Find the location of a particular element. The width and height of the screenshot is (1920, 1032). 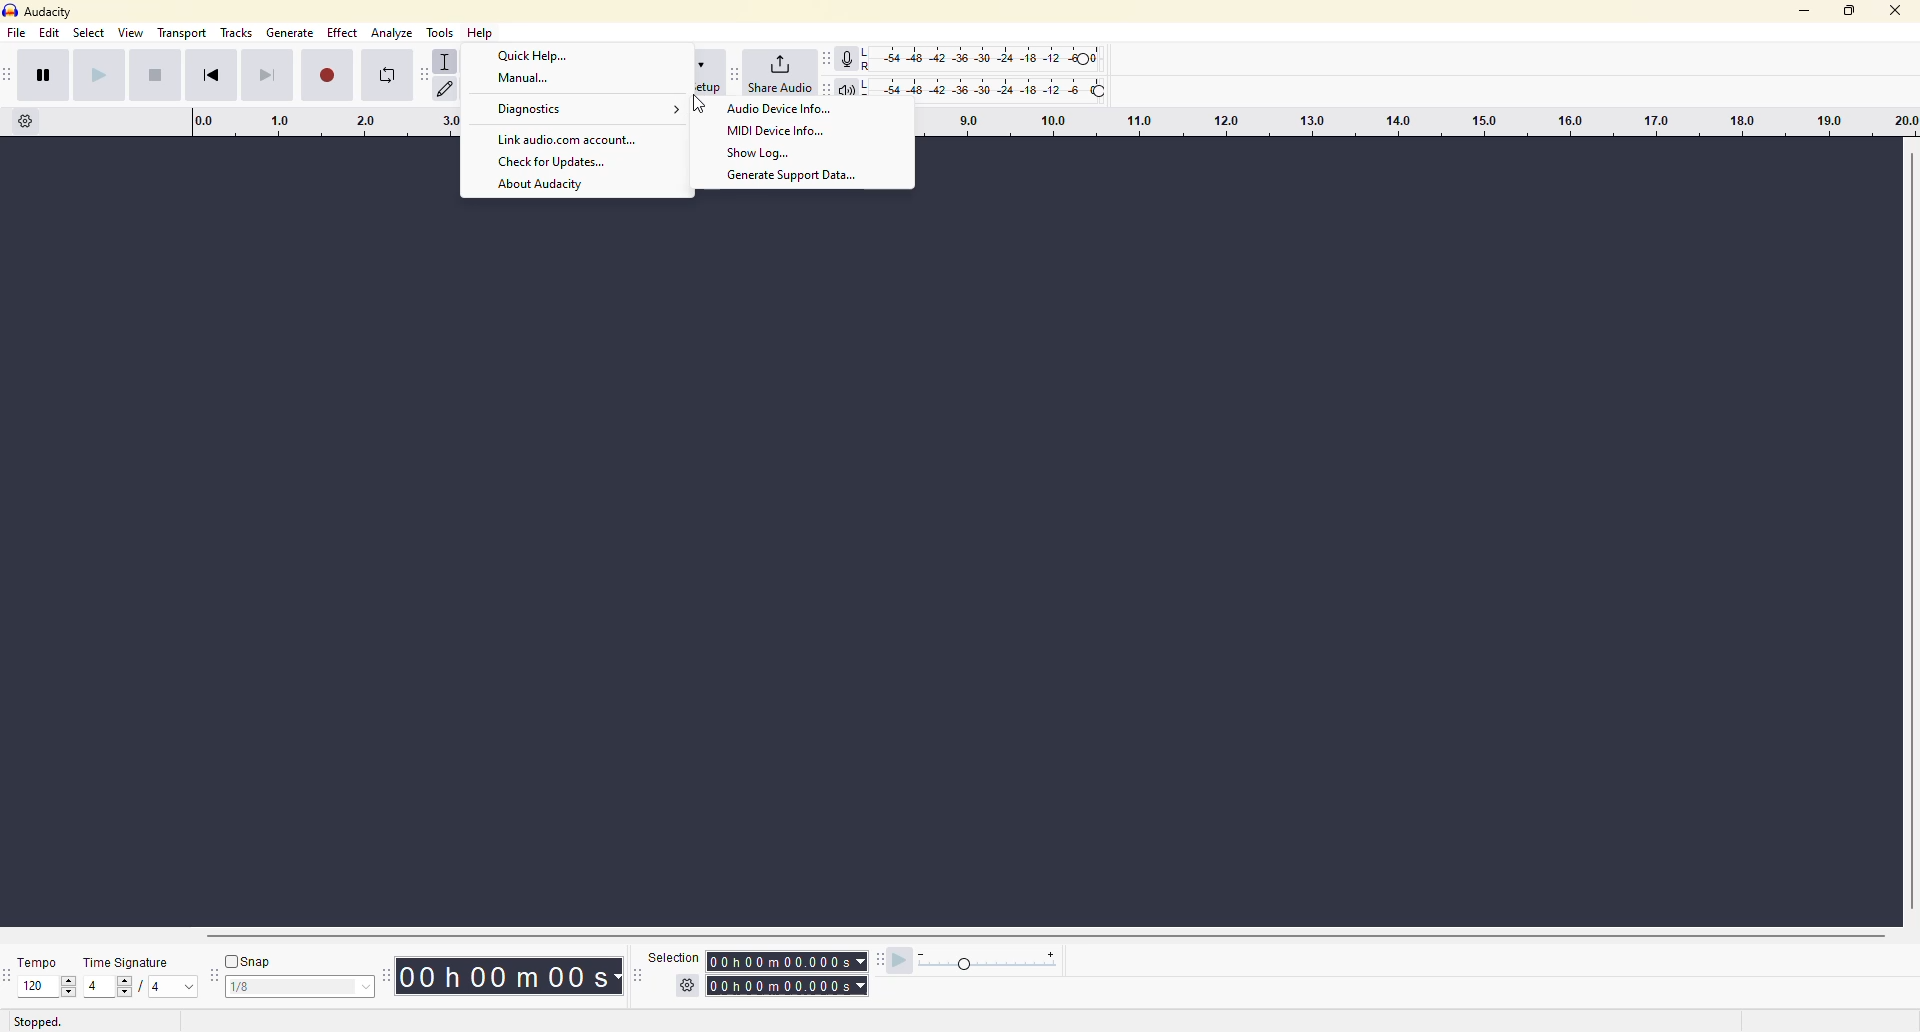

skip to start is located at coordinates (223, 77).